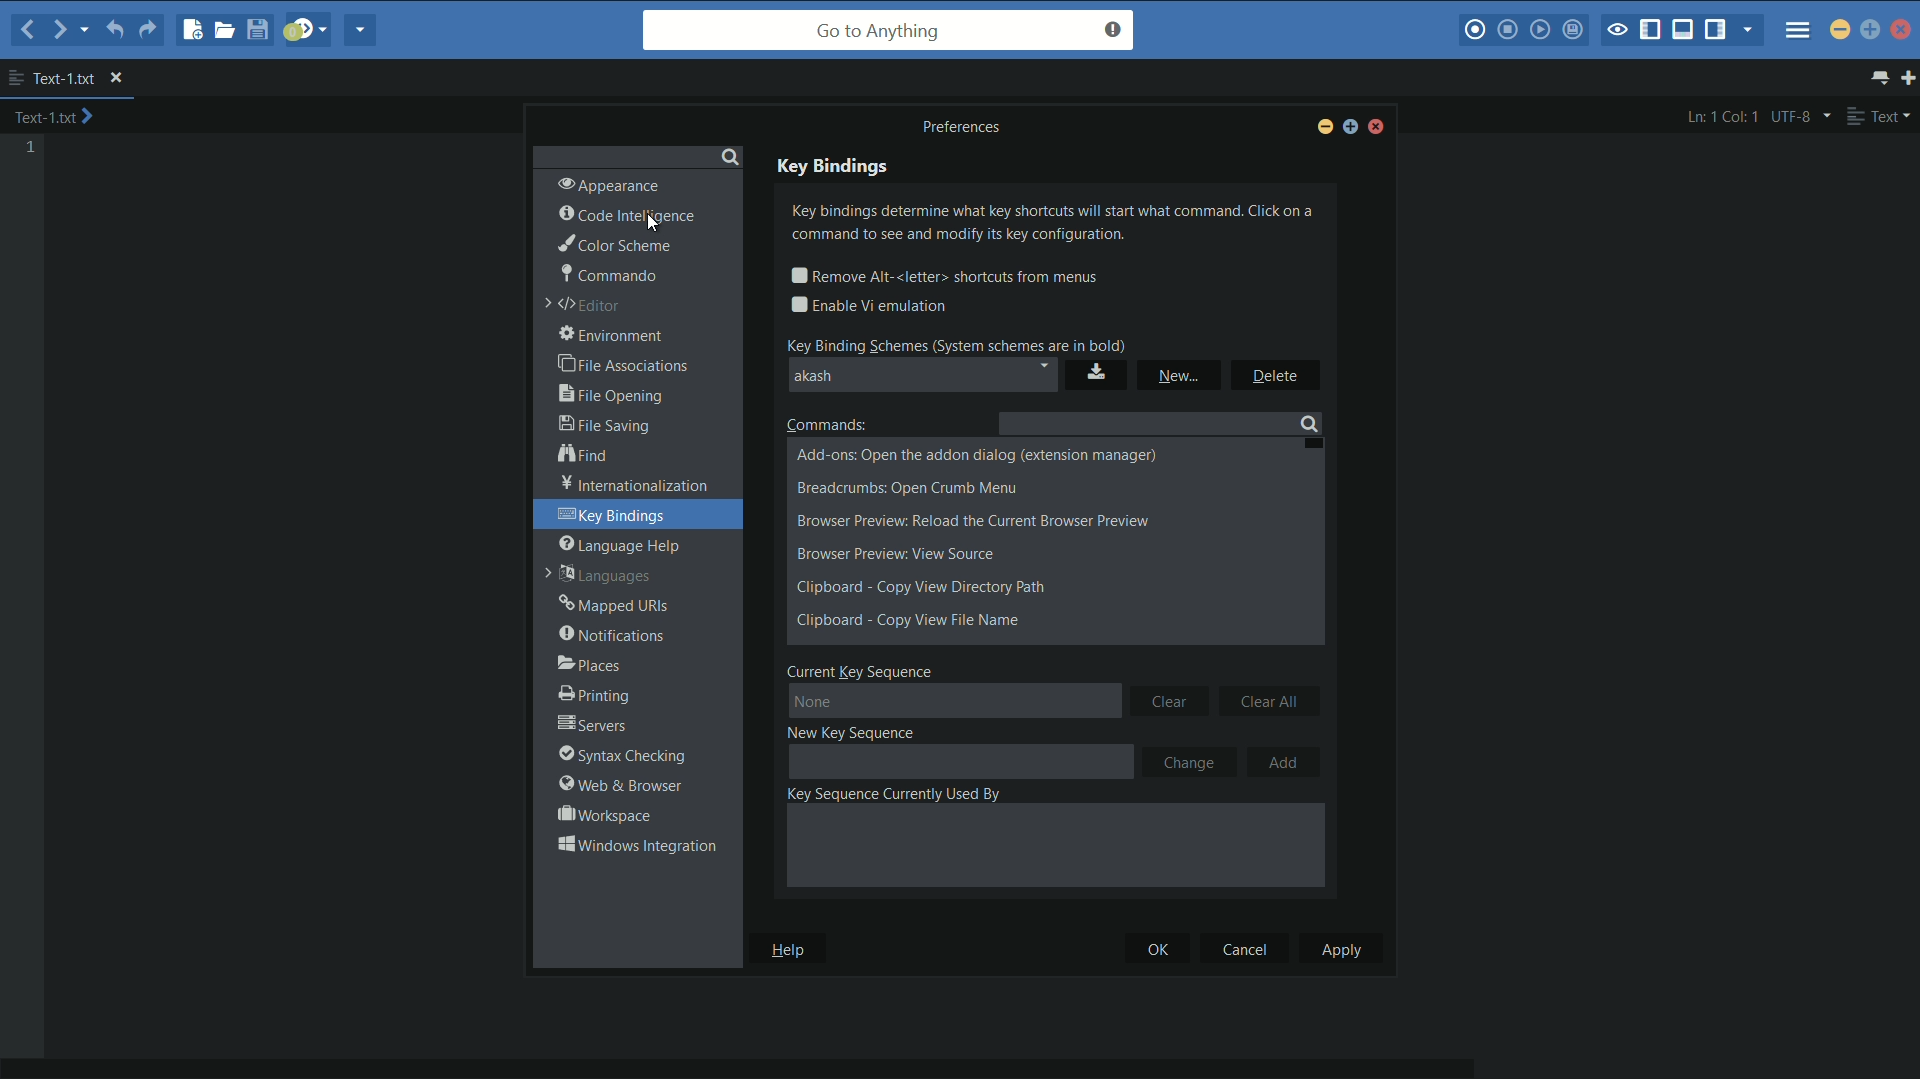 The image size is (1920, 1080). Describe the element at coordinates (586, 456) in the screenshot. I see `find` at that location.